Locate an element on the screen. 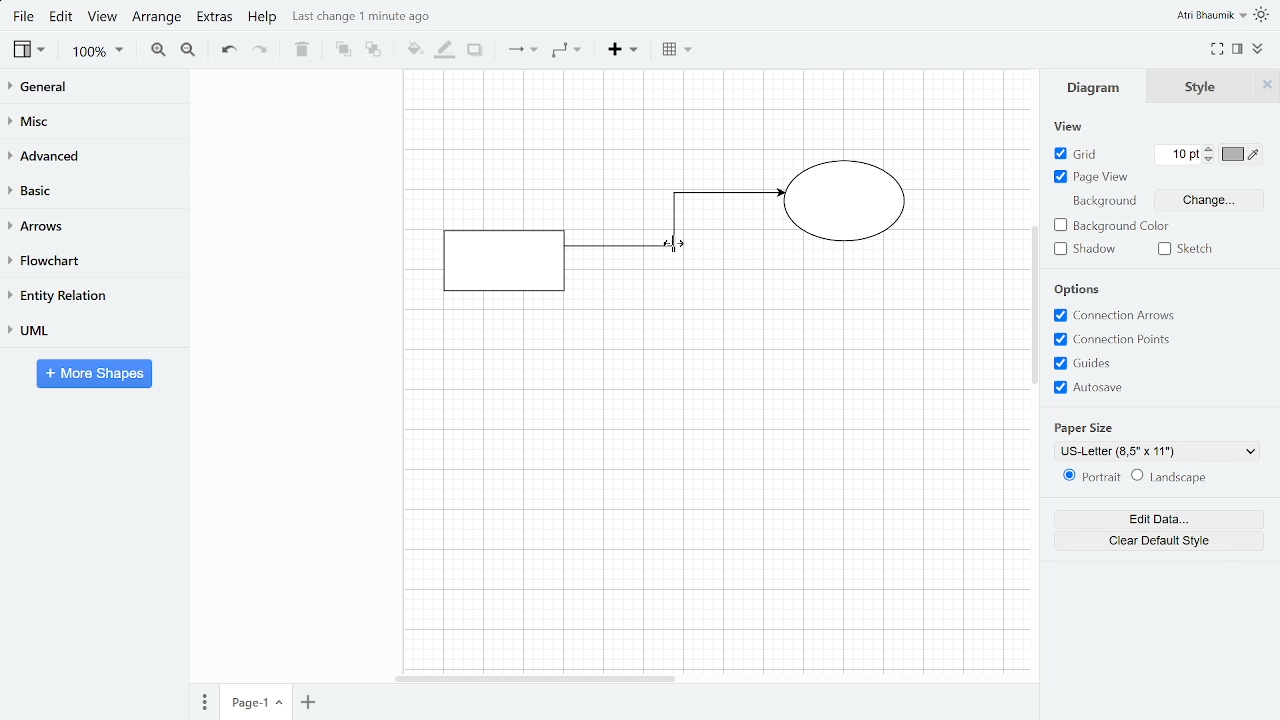 The image size is (1280, 720). Arrows is located at coordinates (93, 225).